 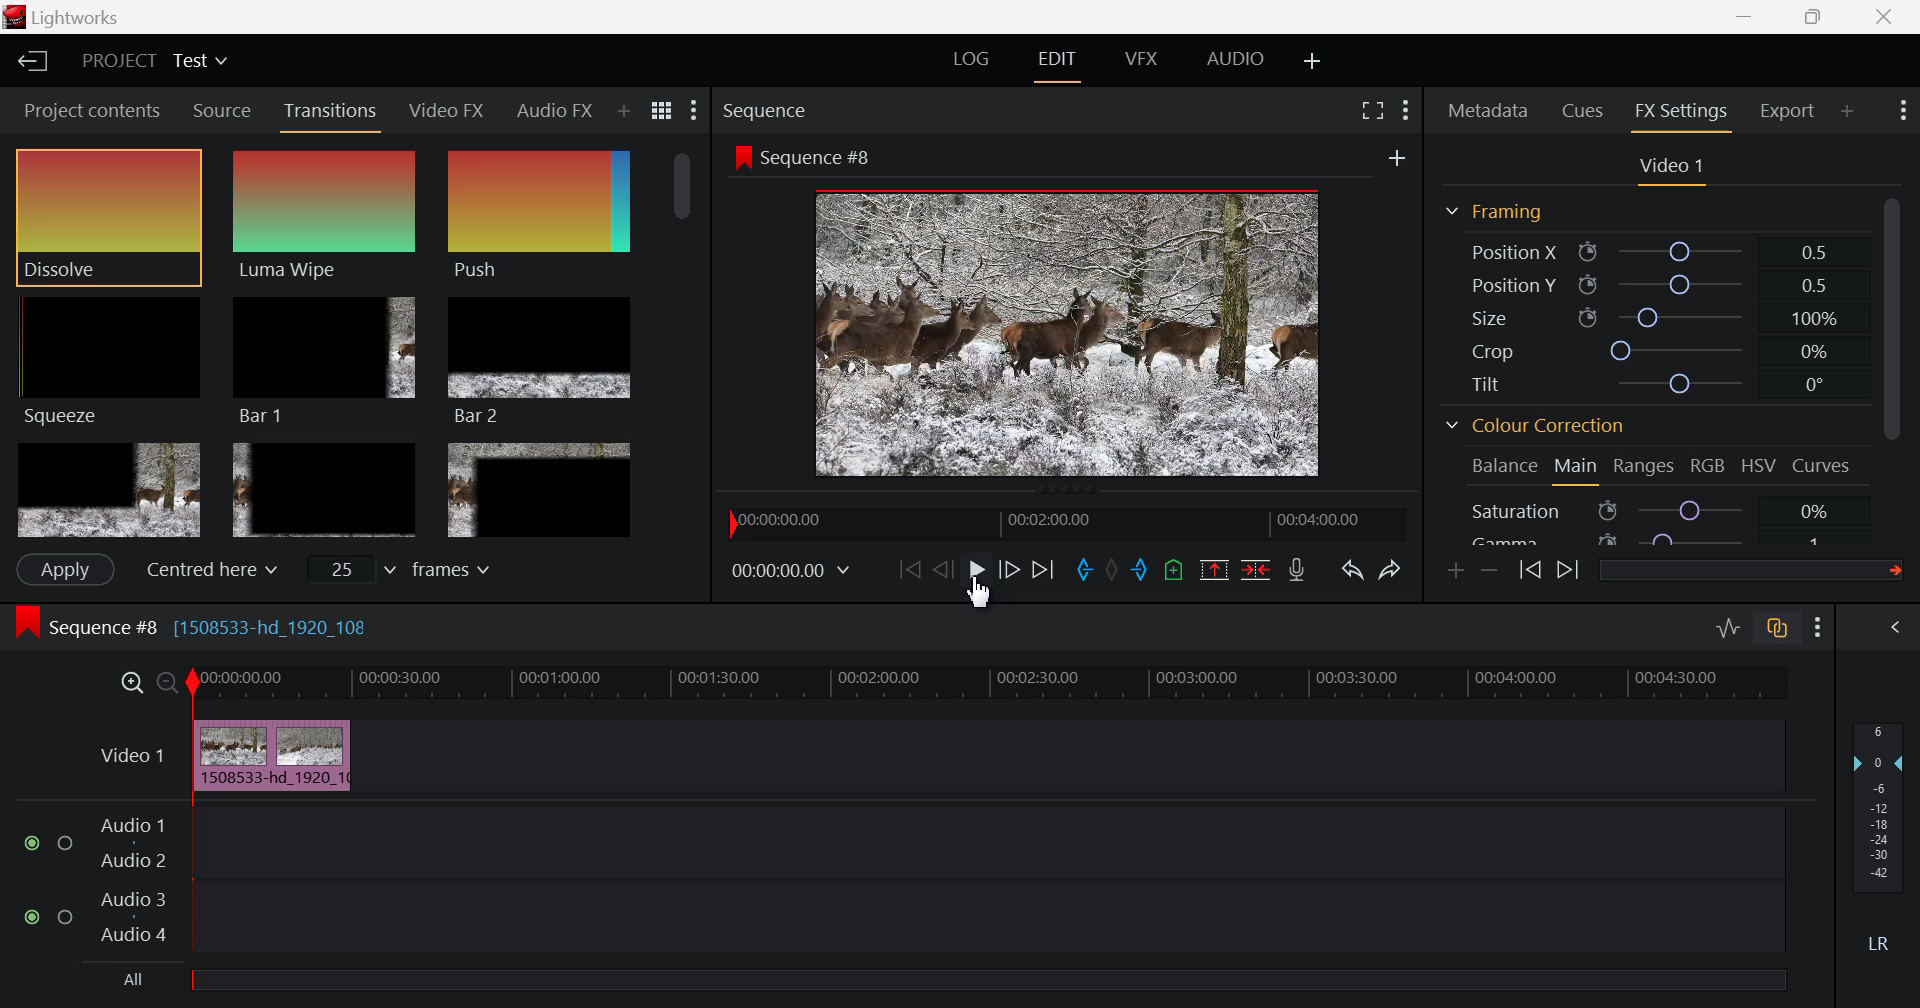 What do you see at coordinates (769, 111) in the screenshot?
I see `Sequence ` at bounding box center [769, 111].